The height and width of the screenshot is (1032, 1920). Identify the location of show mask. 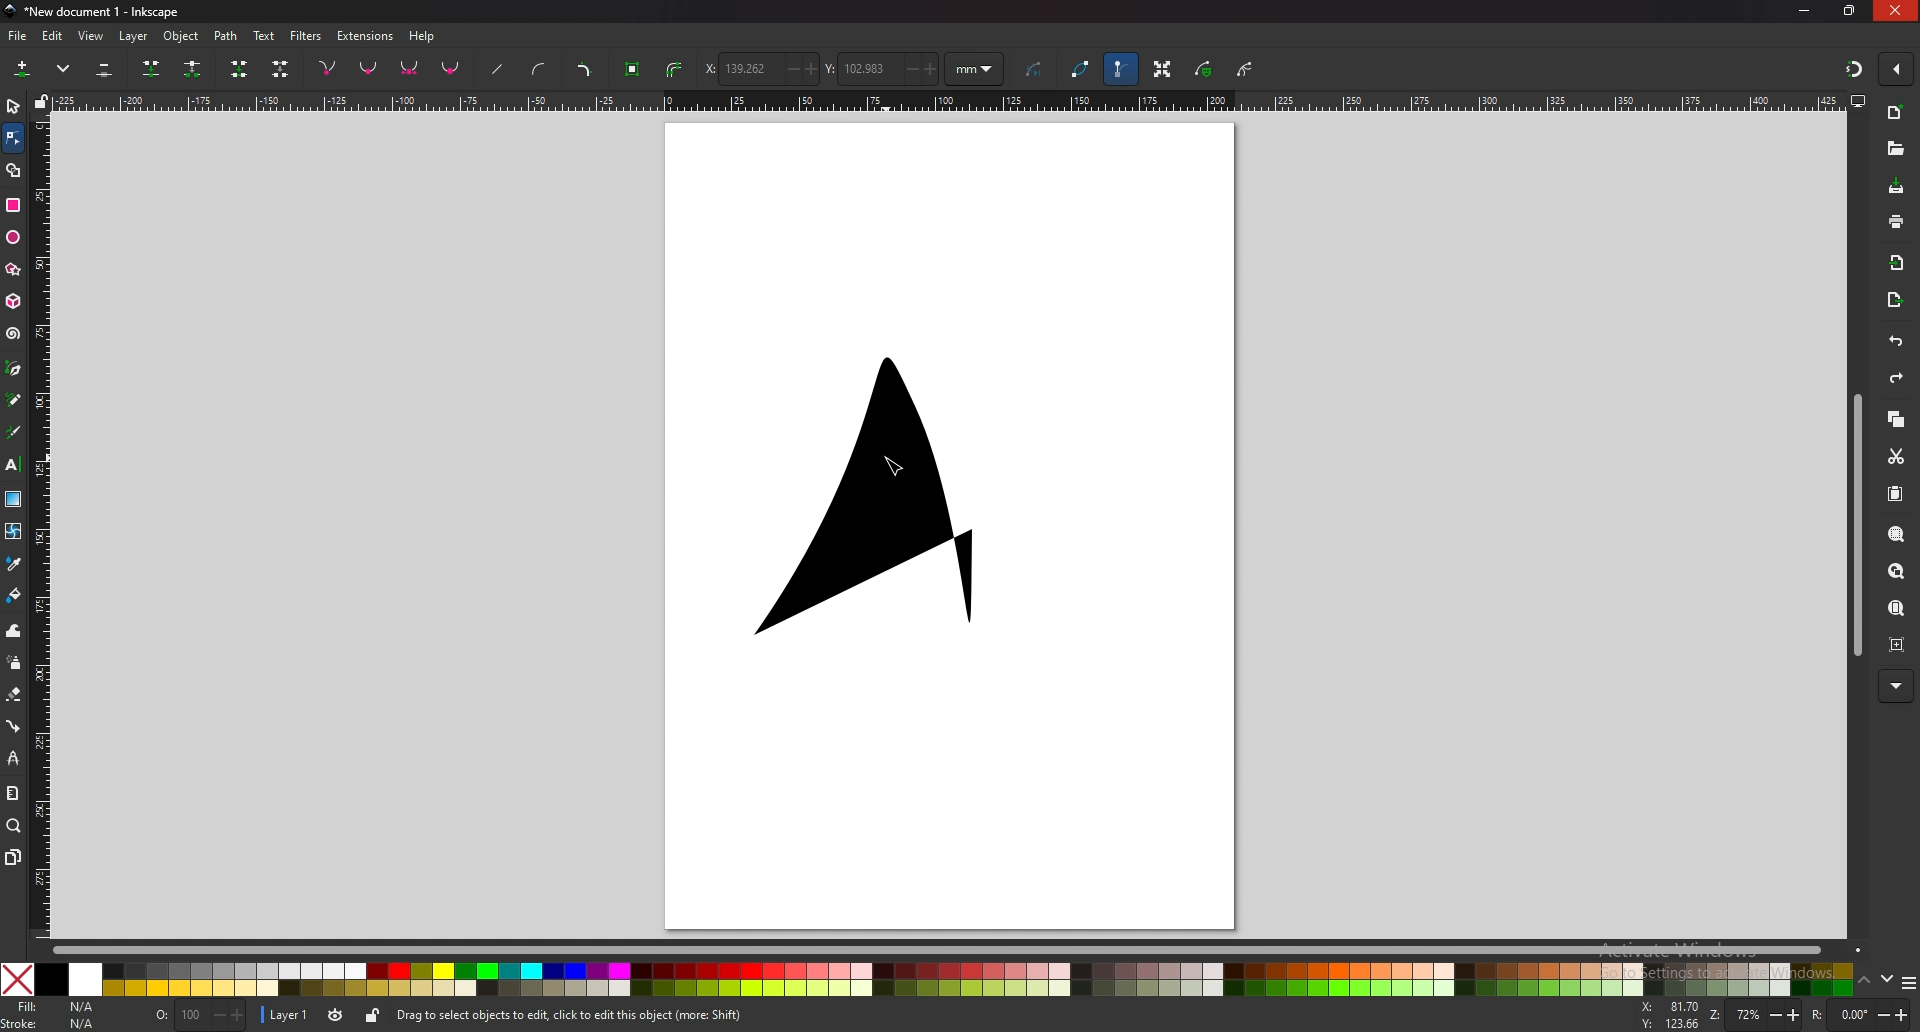
(1203, 69).